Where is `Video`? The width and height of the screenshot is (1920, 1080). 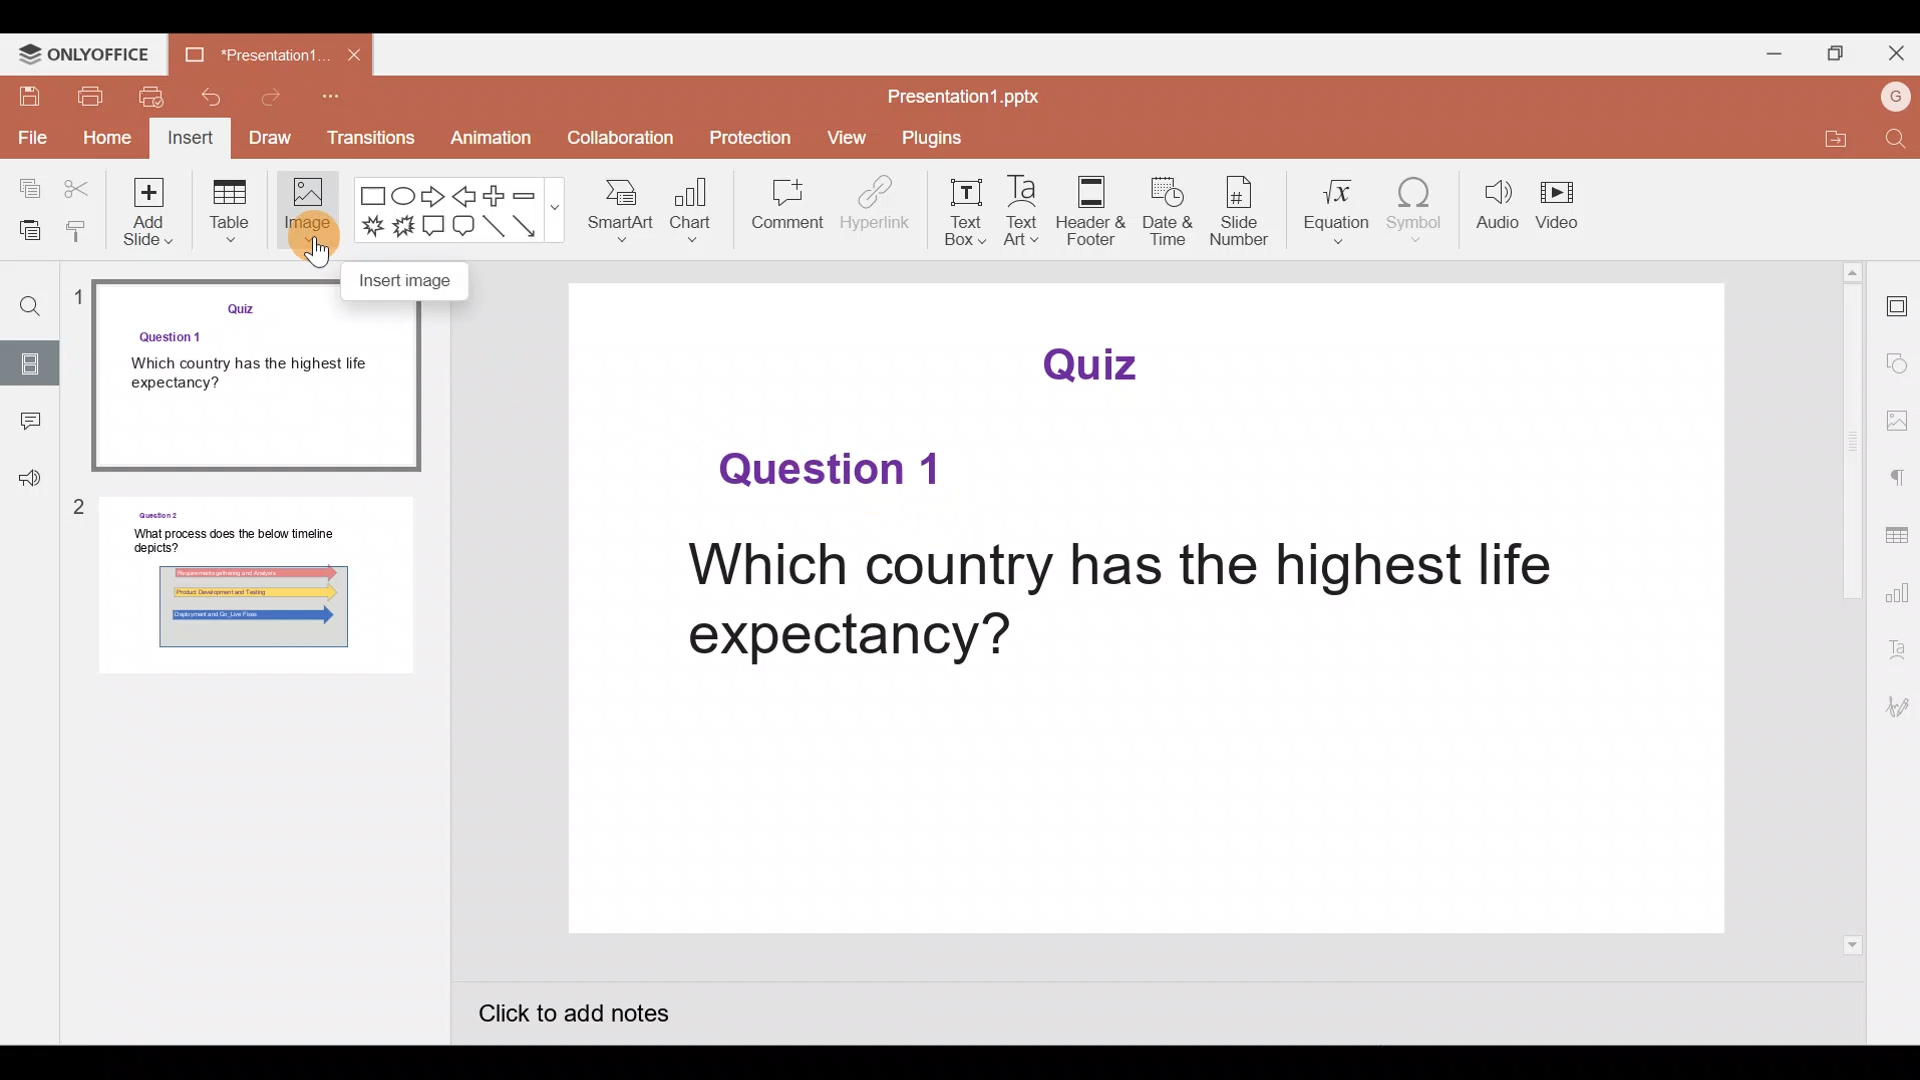
Video is located at coordinates (1565, 201).